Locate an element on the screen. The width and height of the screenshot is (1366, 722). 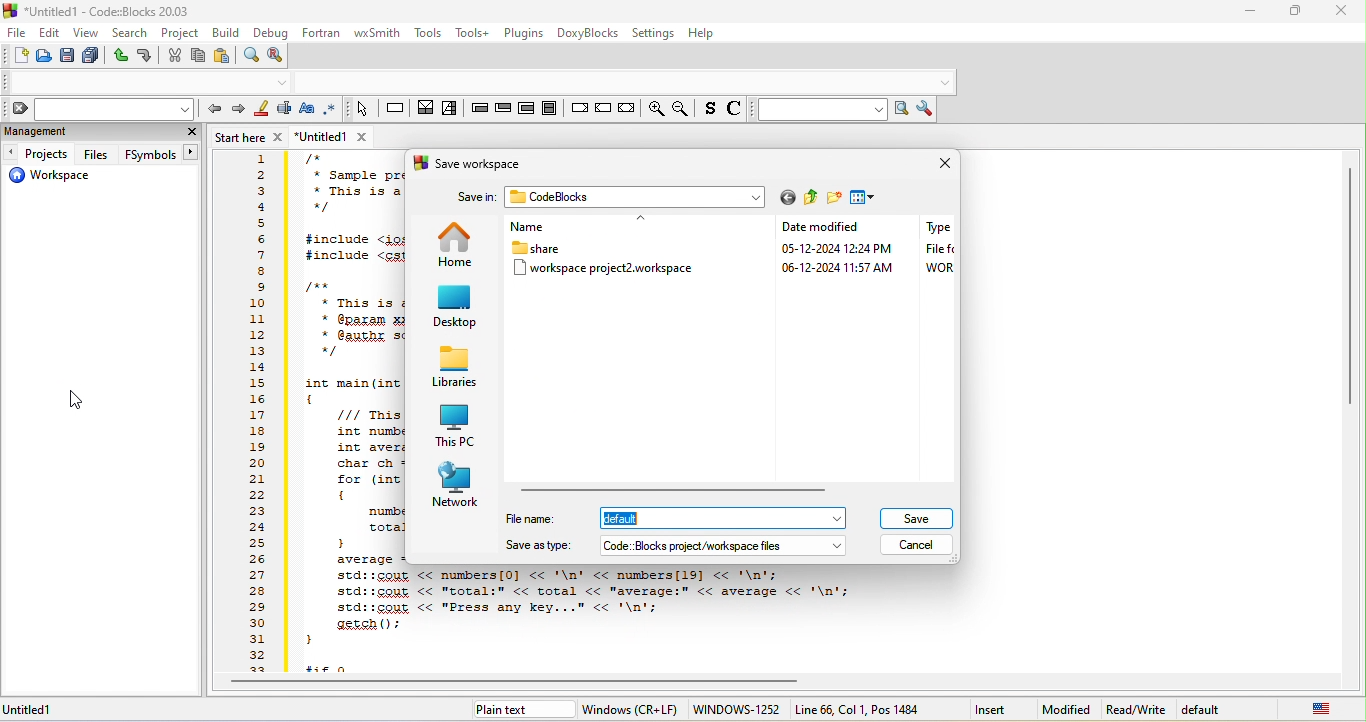
save as type is located at coordinates (660, 544).